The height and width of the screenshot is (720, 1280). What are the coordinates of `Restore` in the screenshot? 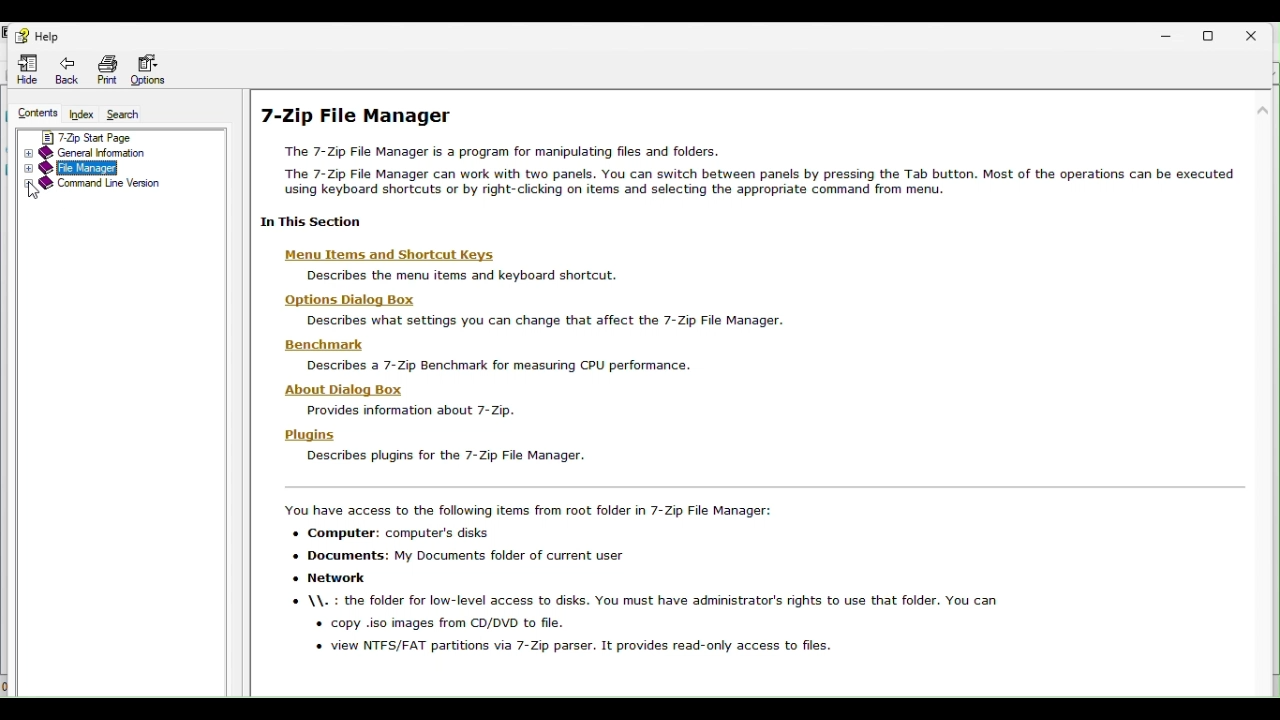 It's located at (1217, 32).